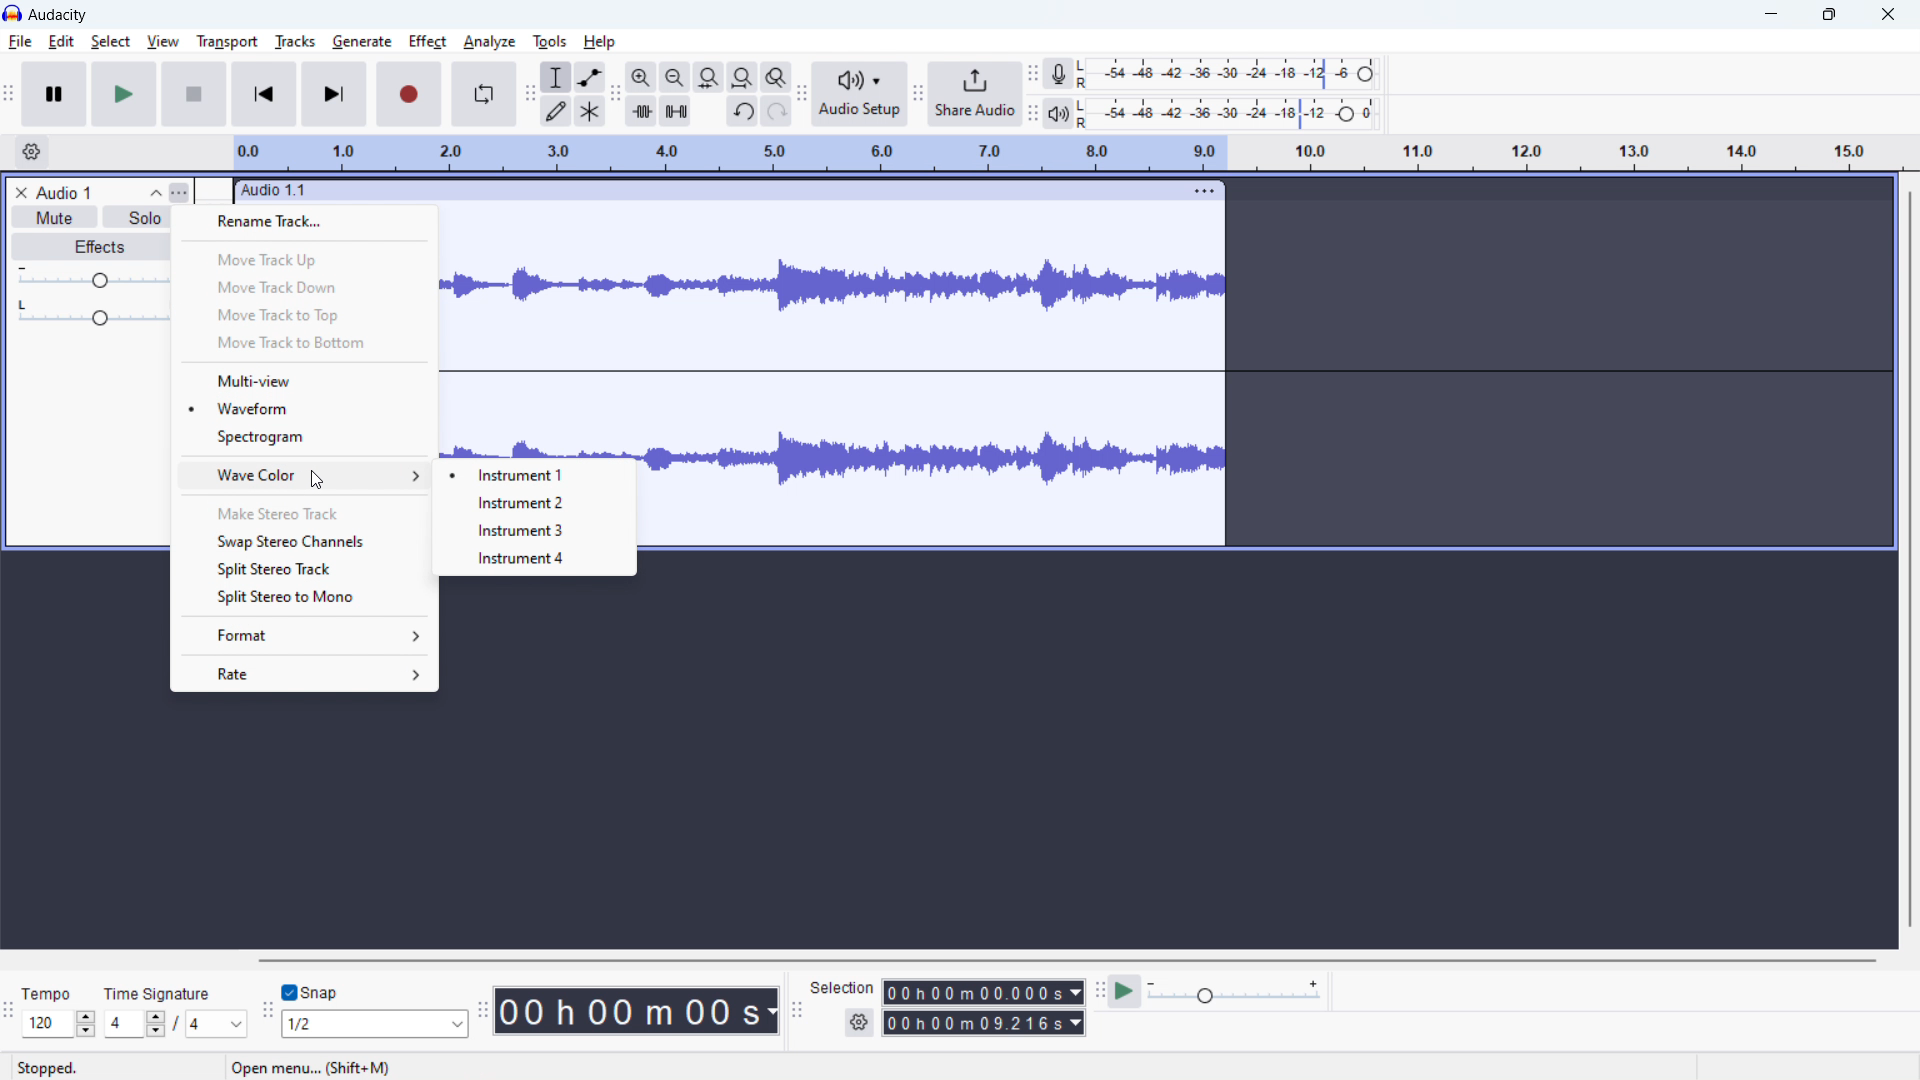 The image size is (1920, 1080). What do you see at coordinates (409, 94) in the screenshot?
I see `record` at bounding box center [409, 94].